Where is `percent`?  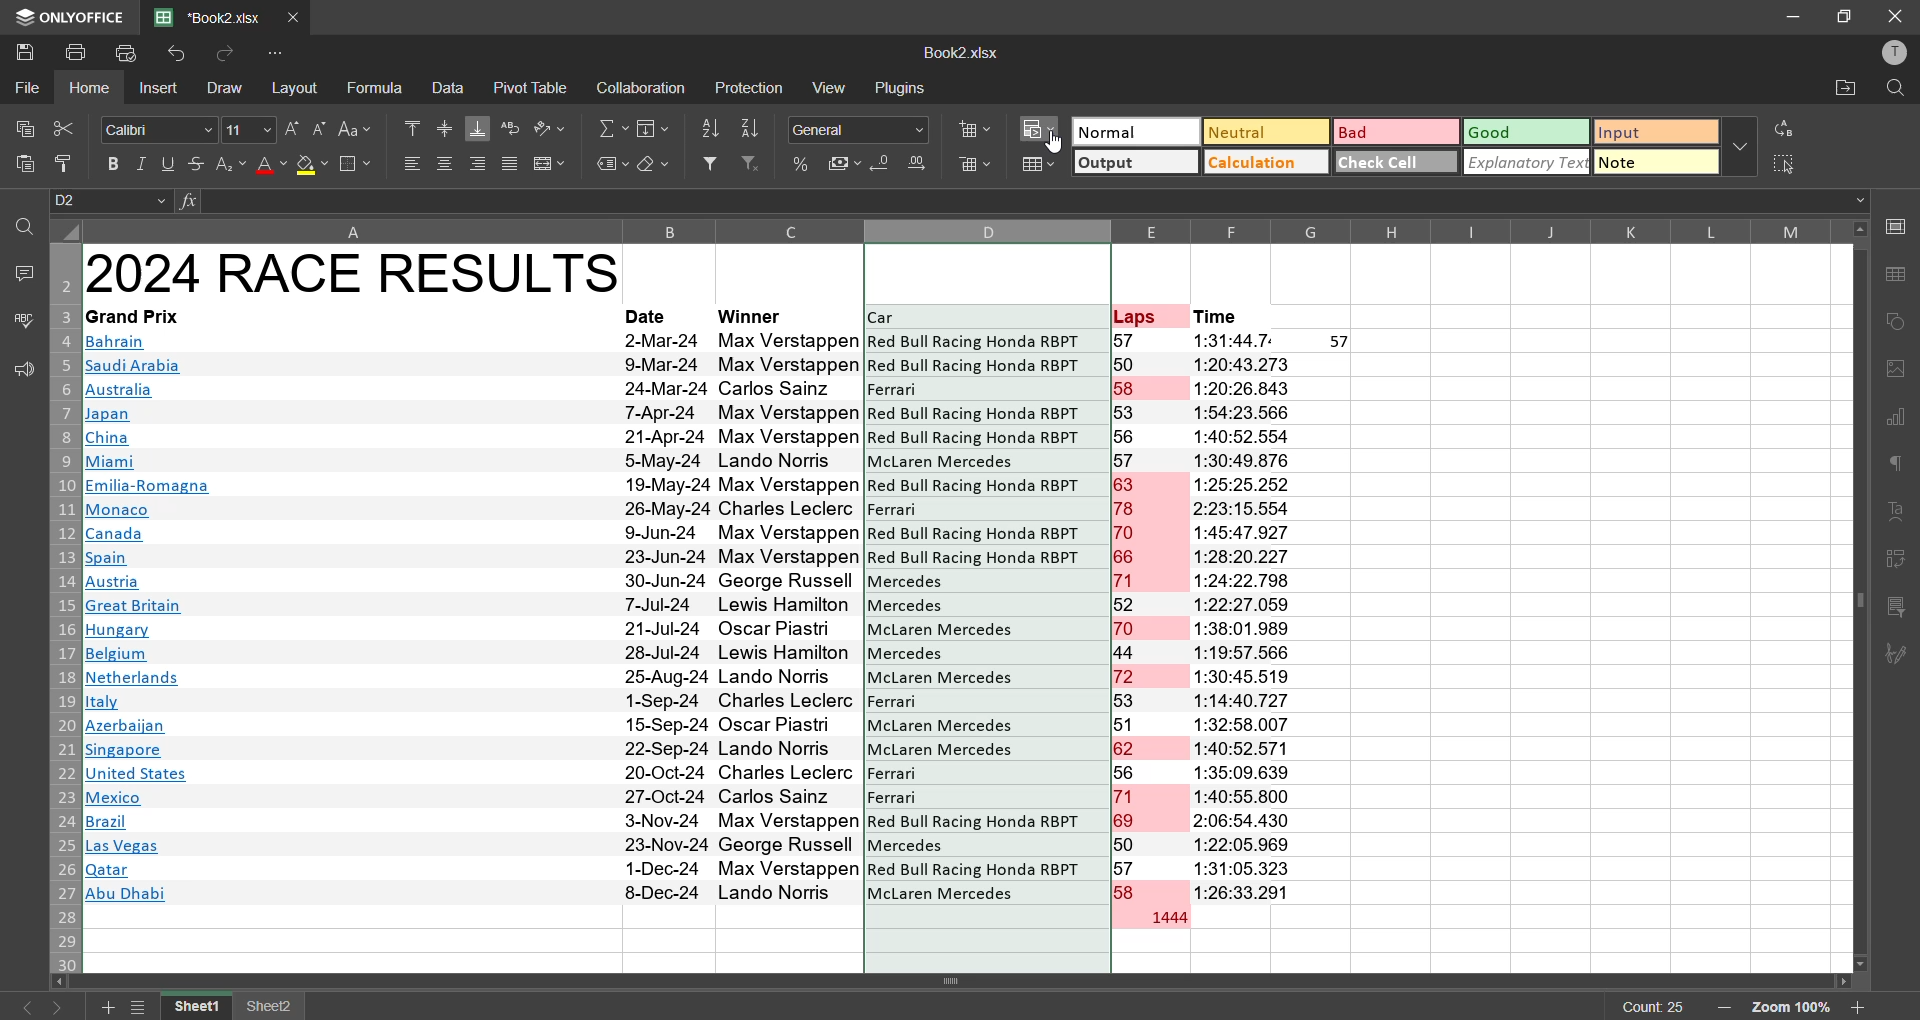 percent is located at coordinates (802, 165).